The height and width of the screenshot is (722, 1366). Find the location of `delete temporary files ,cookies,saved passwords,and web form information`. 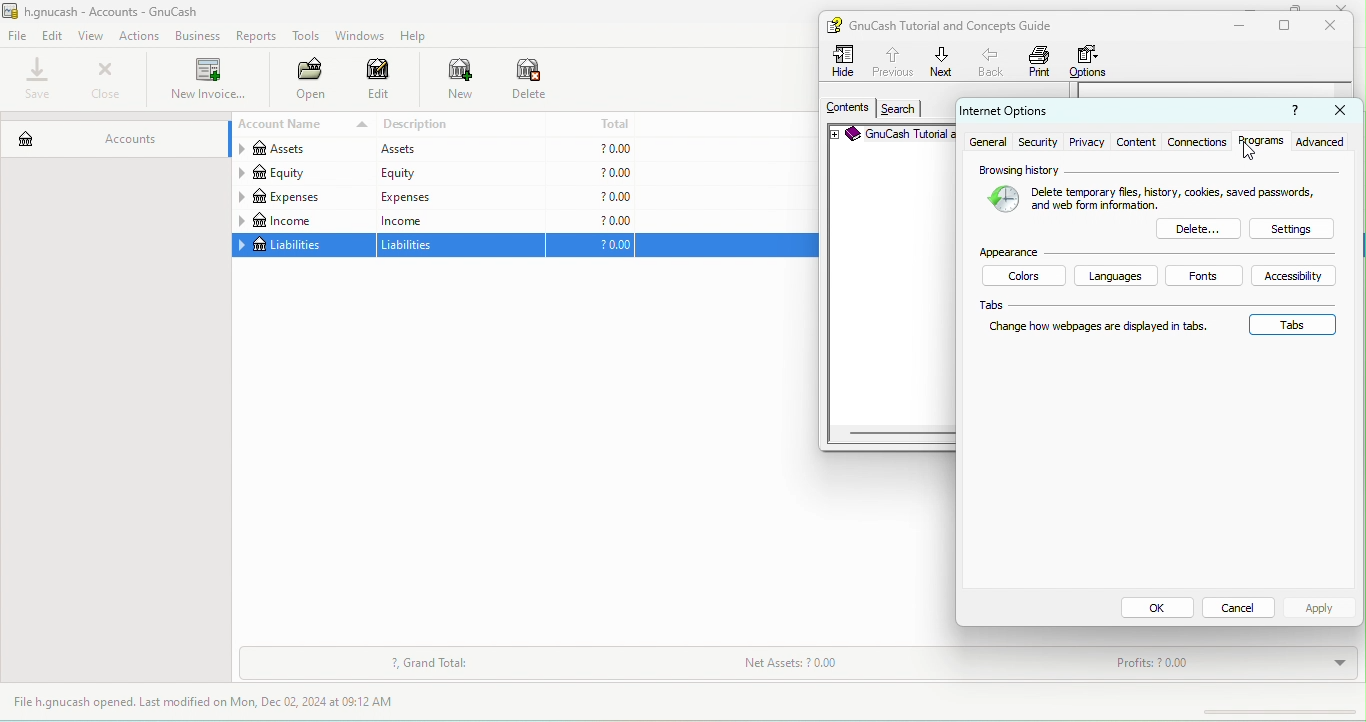

delete temporary files ,cookies,saved passwords,and web form information is located at coordinates (1160, 199).